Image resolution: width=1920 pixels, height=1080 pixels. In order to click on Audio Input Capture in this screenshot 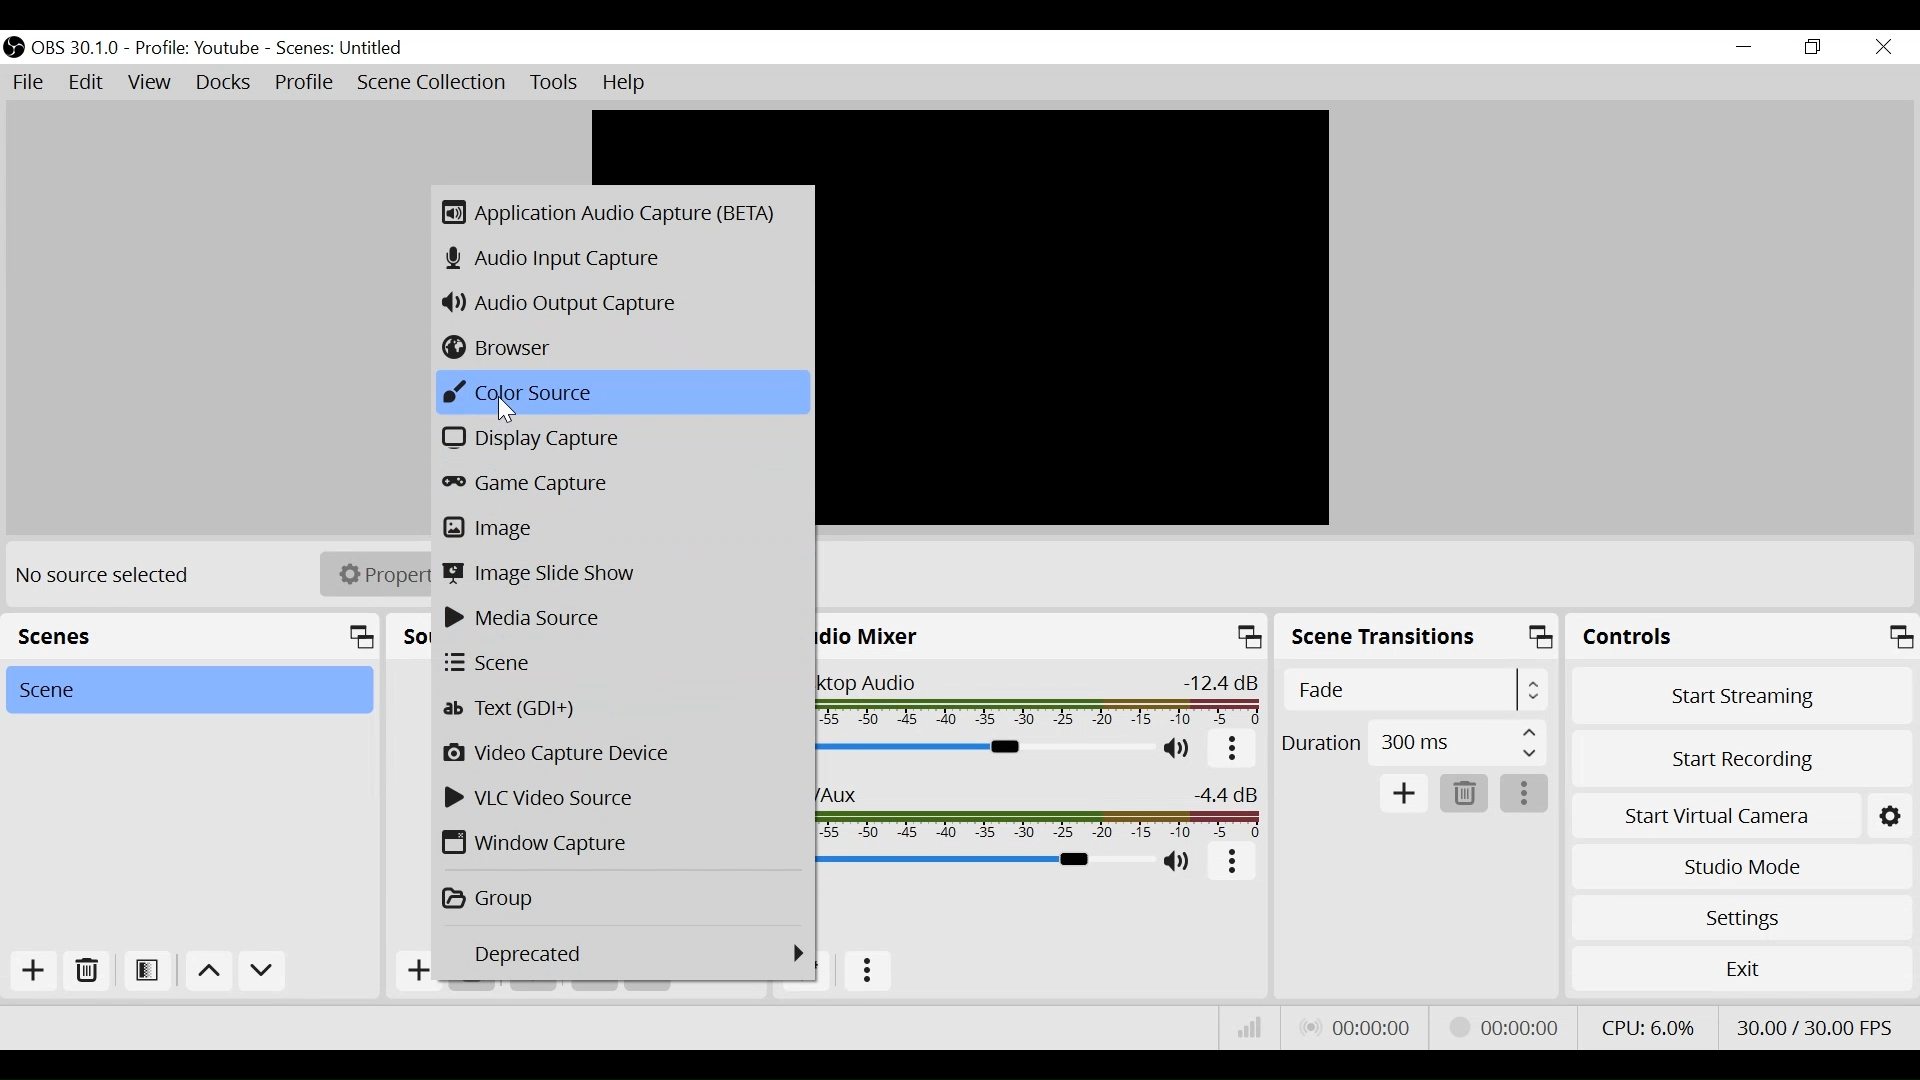, I will do `click(622, 261)`.